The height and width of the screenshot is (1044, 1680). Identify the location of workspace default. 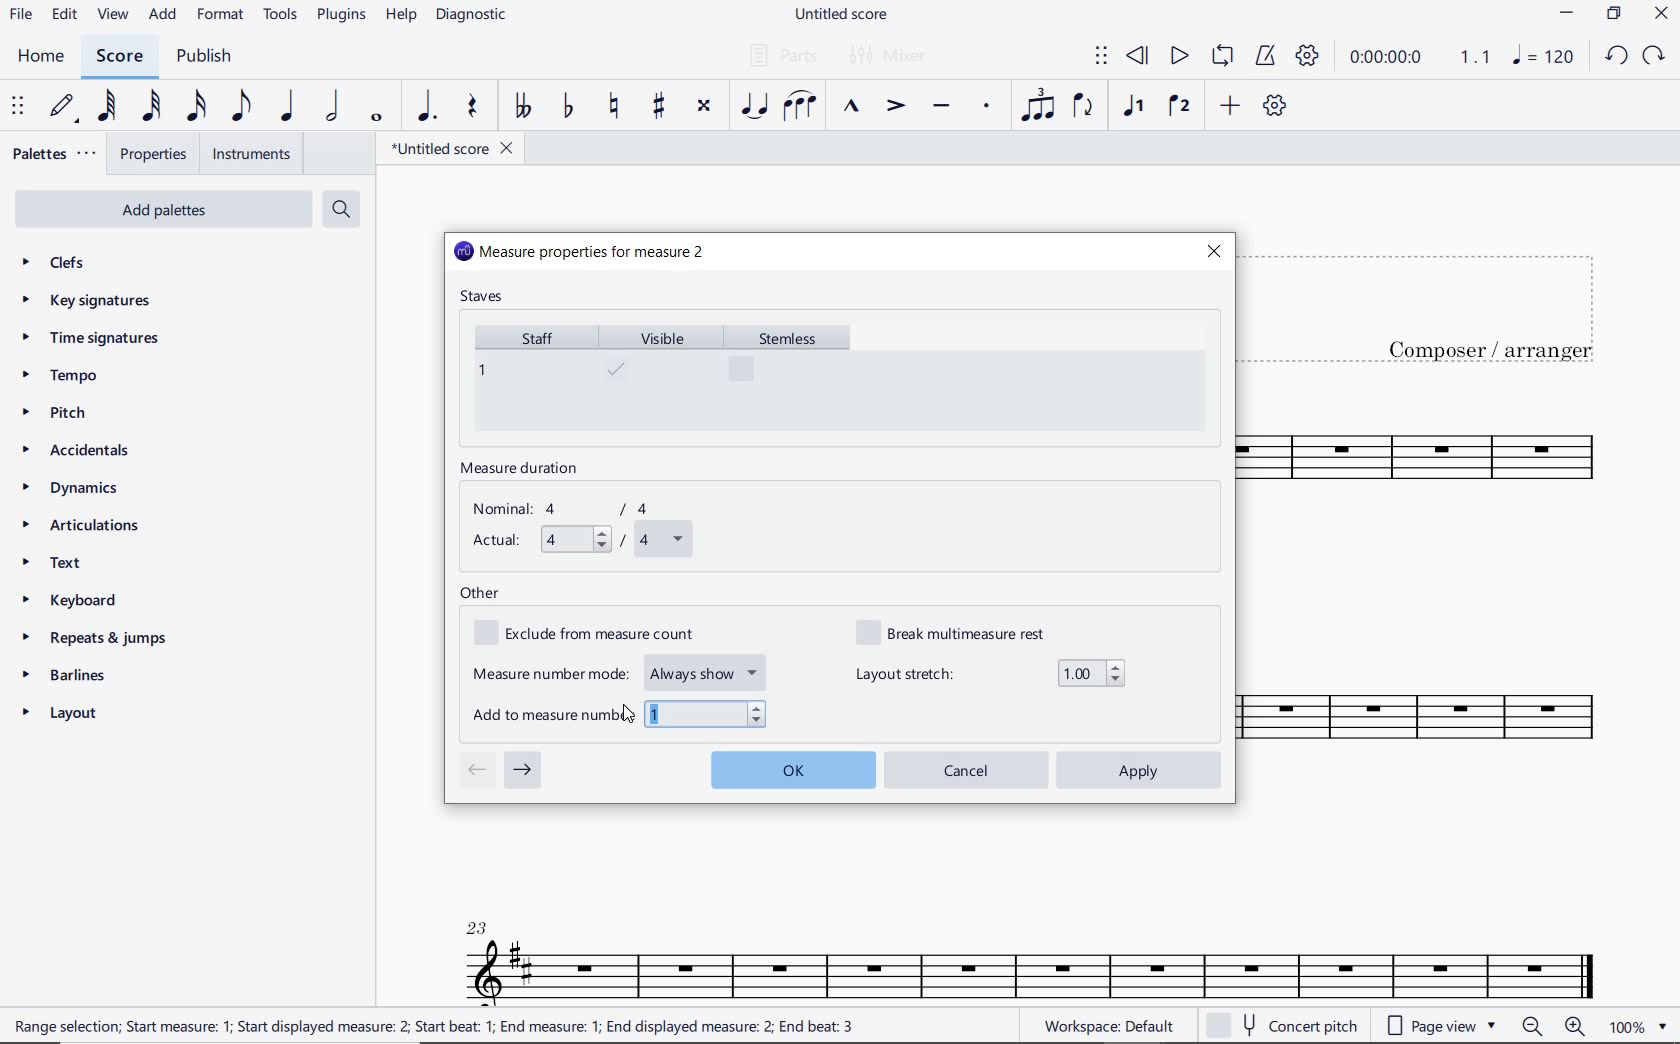
(1108, 1028).